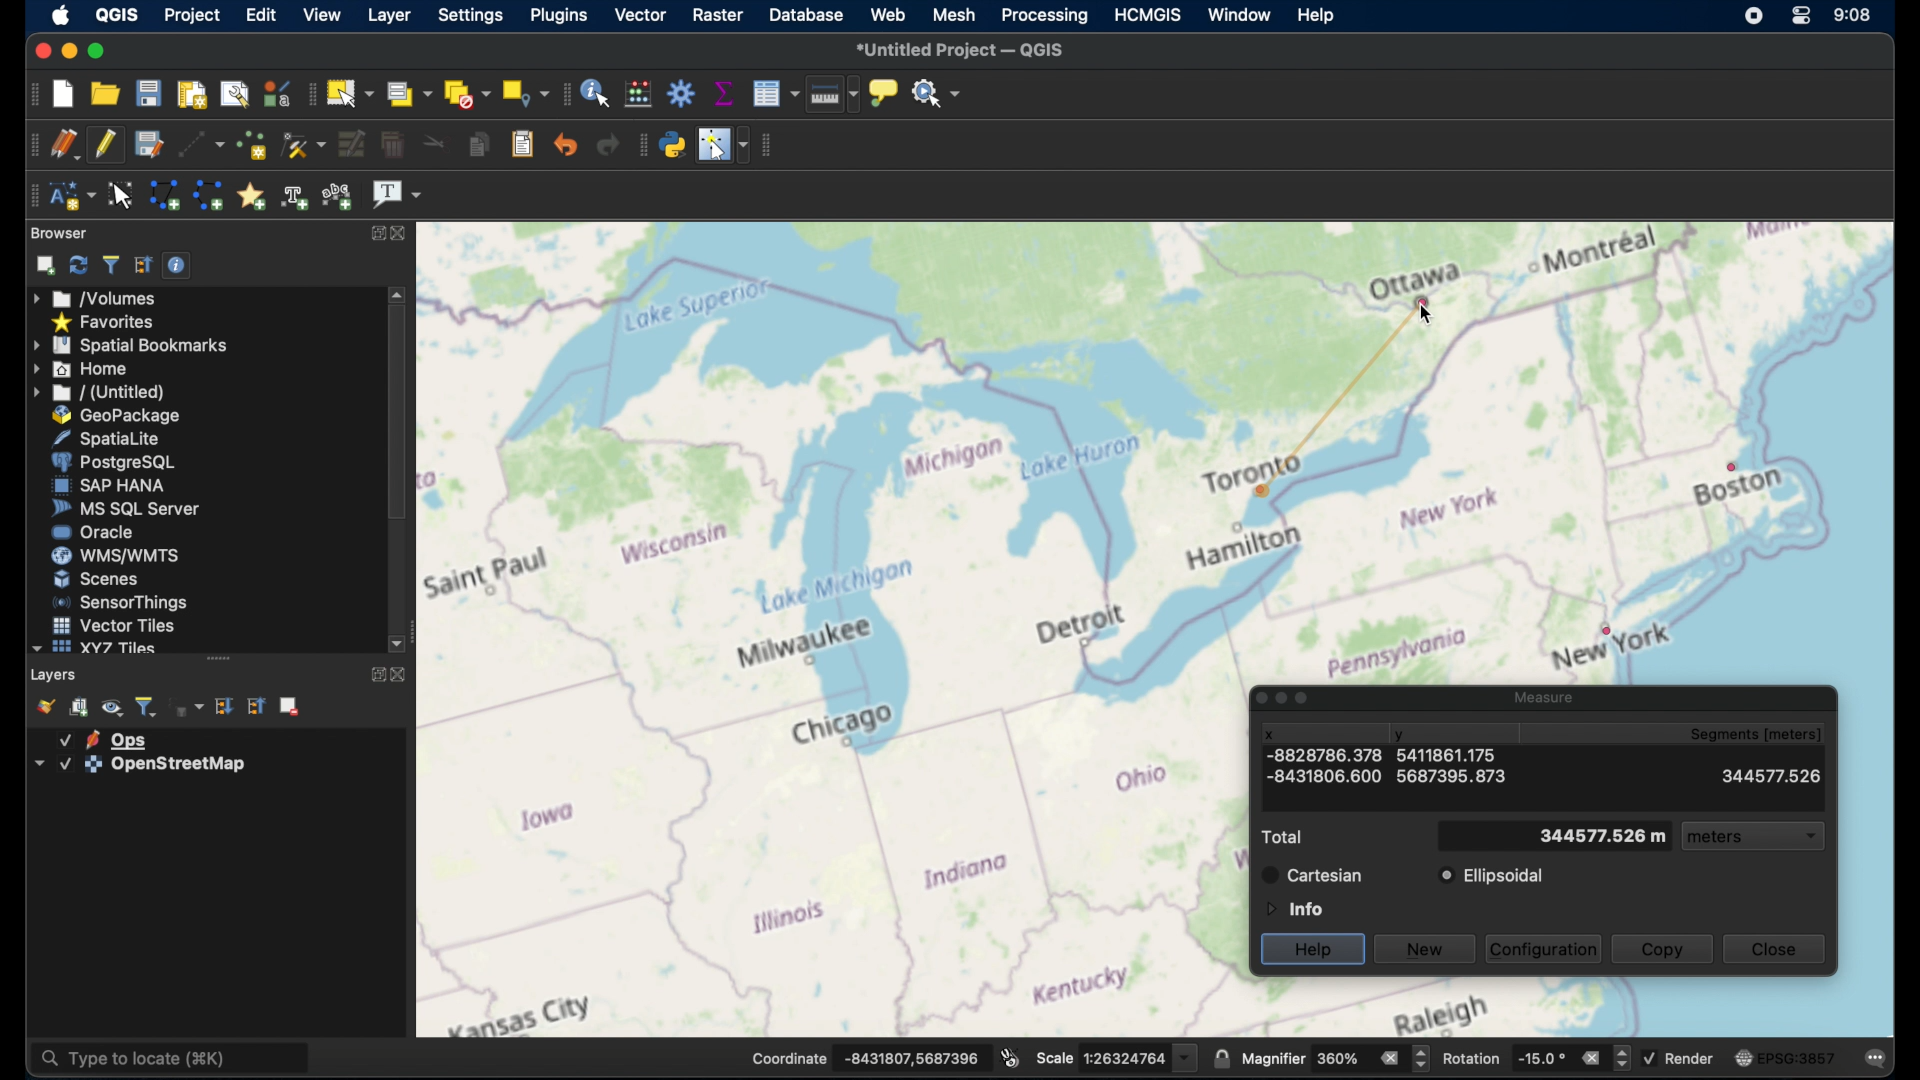  I want to click on comments, so click(1877, 1056).